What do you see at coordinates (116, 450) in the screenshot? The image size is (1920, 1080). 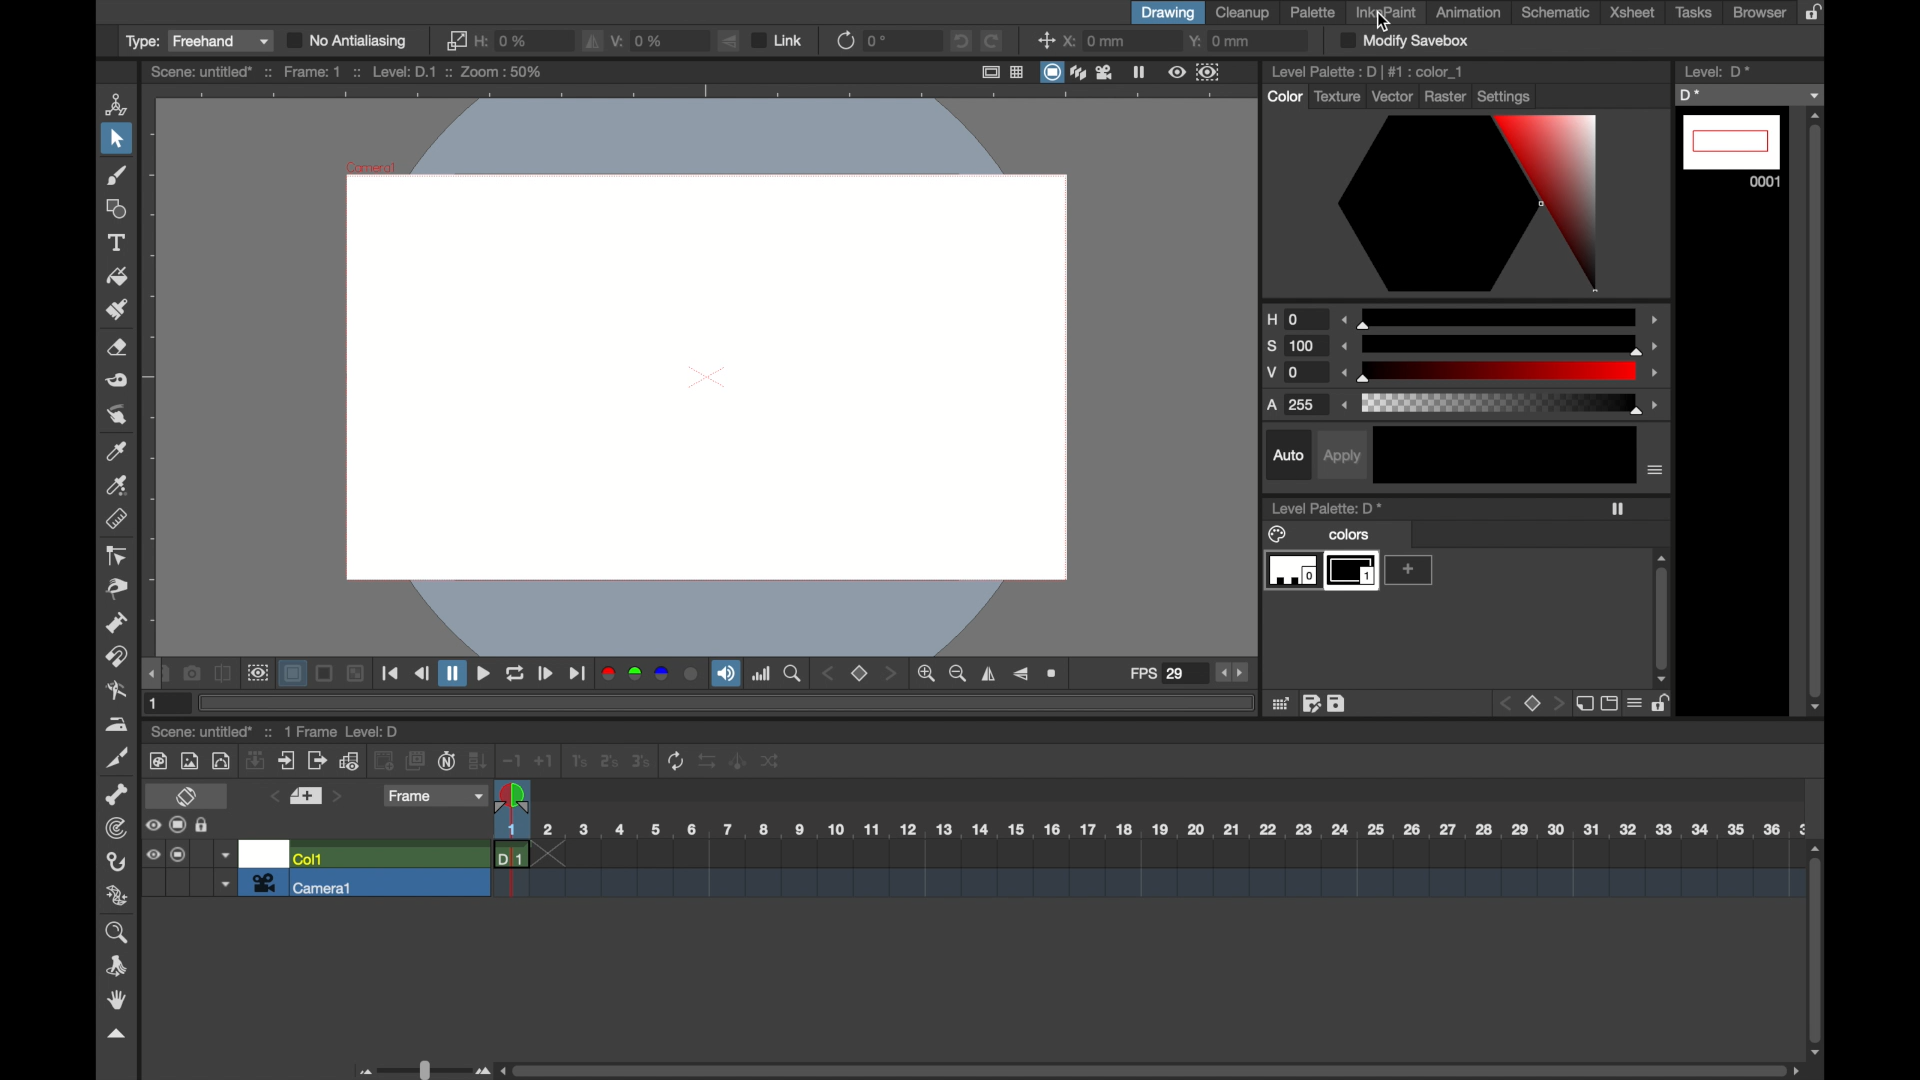 I see `color picker tool` at bounding box center [116, 450].